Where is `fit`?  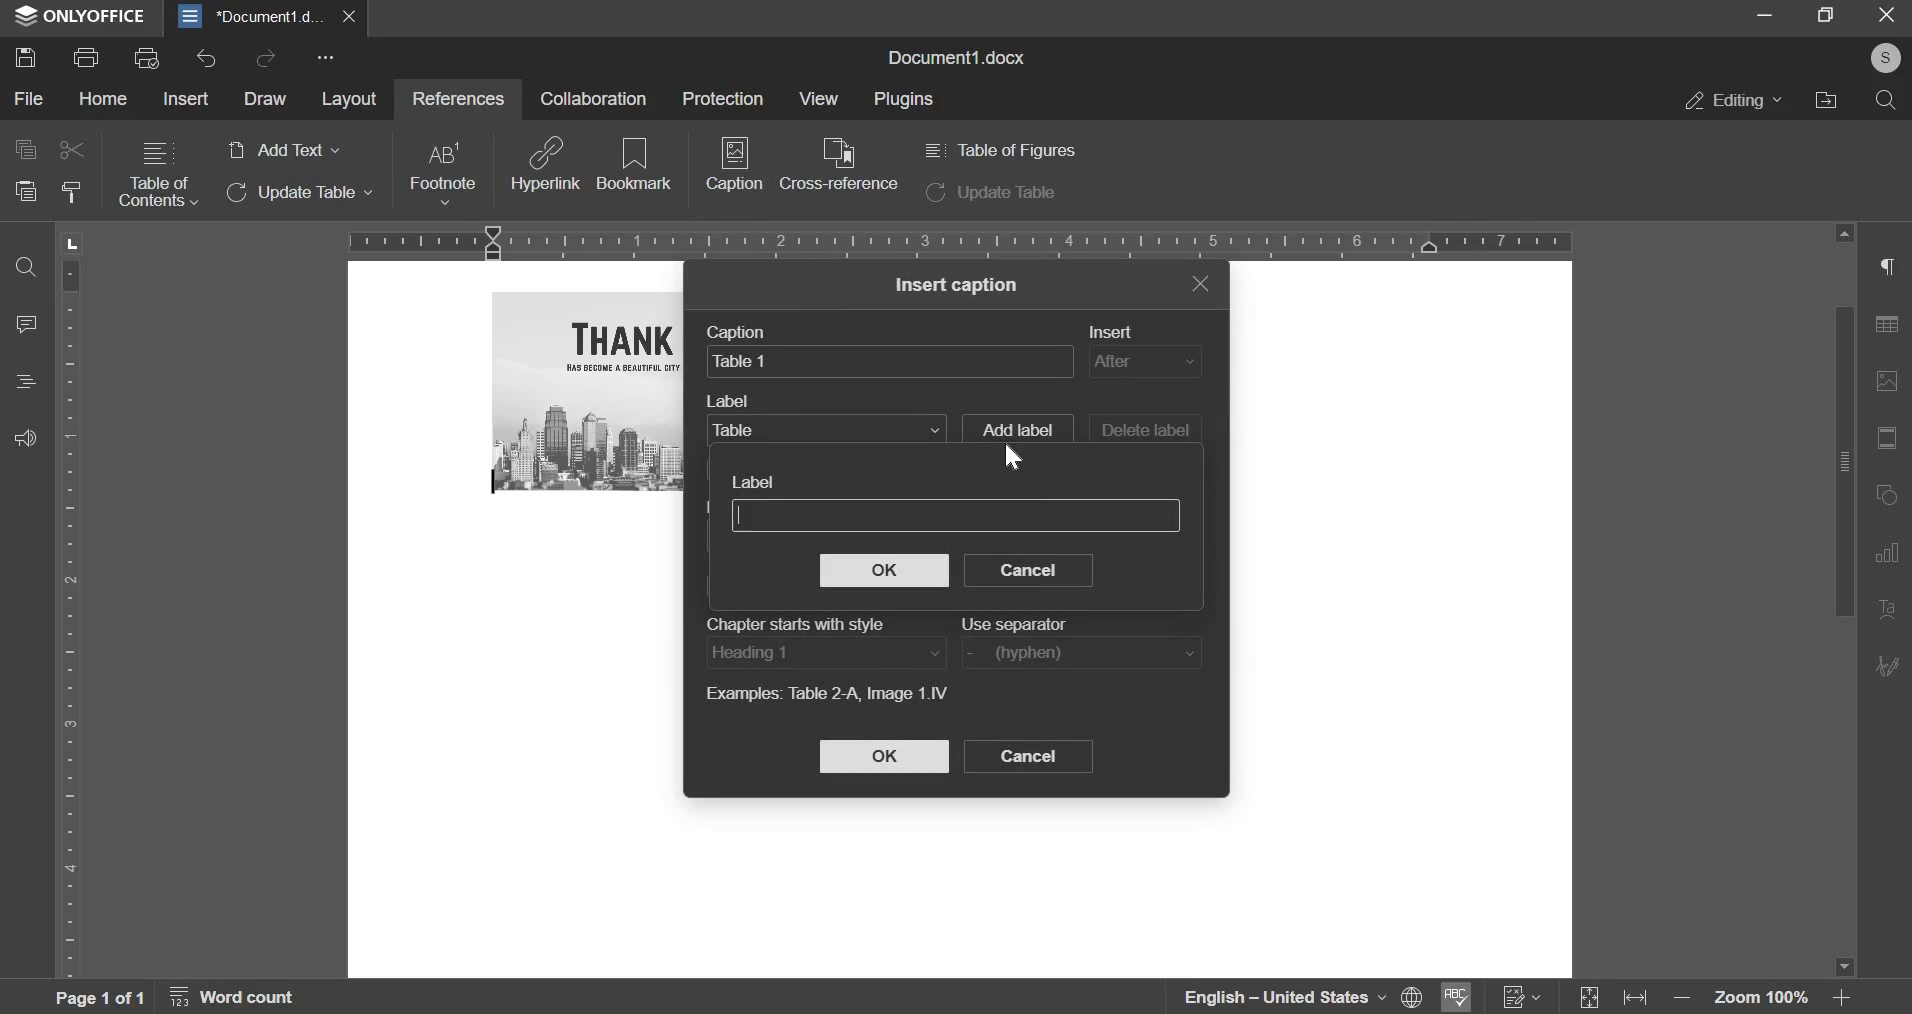
fit is located at coordinates (1640, 1000).